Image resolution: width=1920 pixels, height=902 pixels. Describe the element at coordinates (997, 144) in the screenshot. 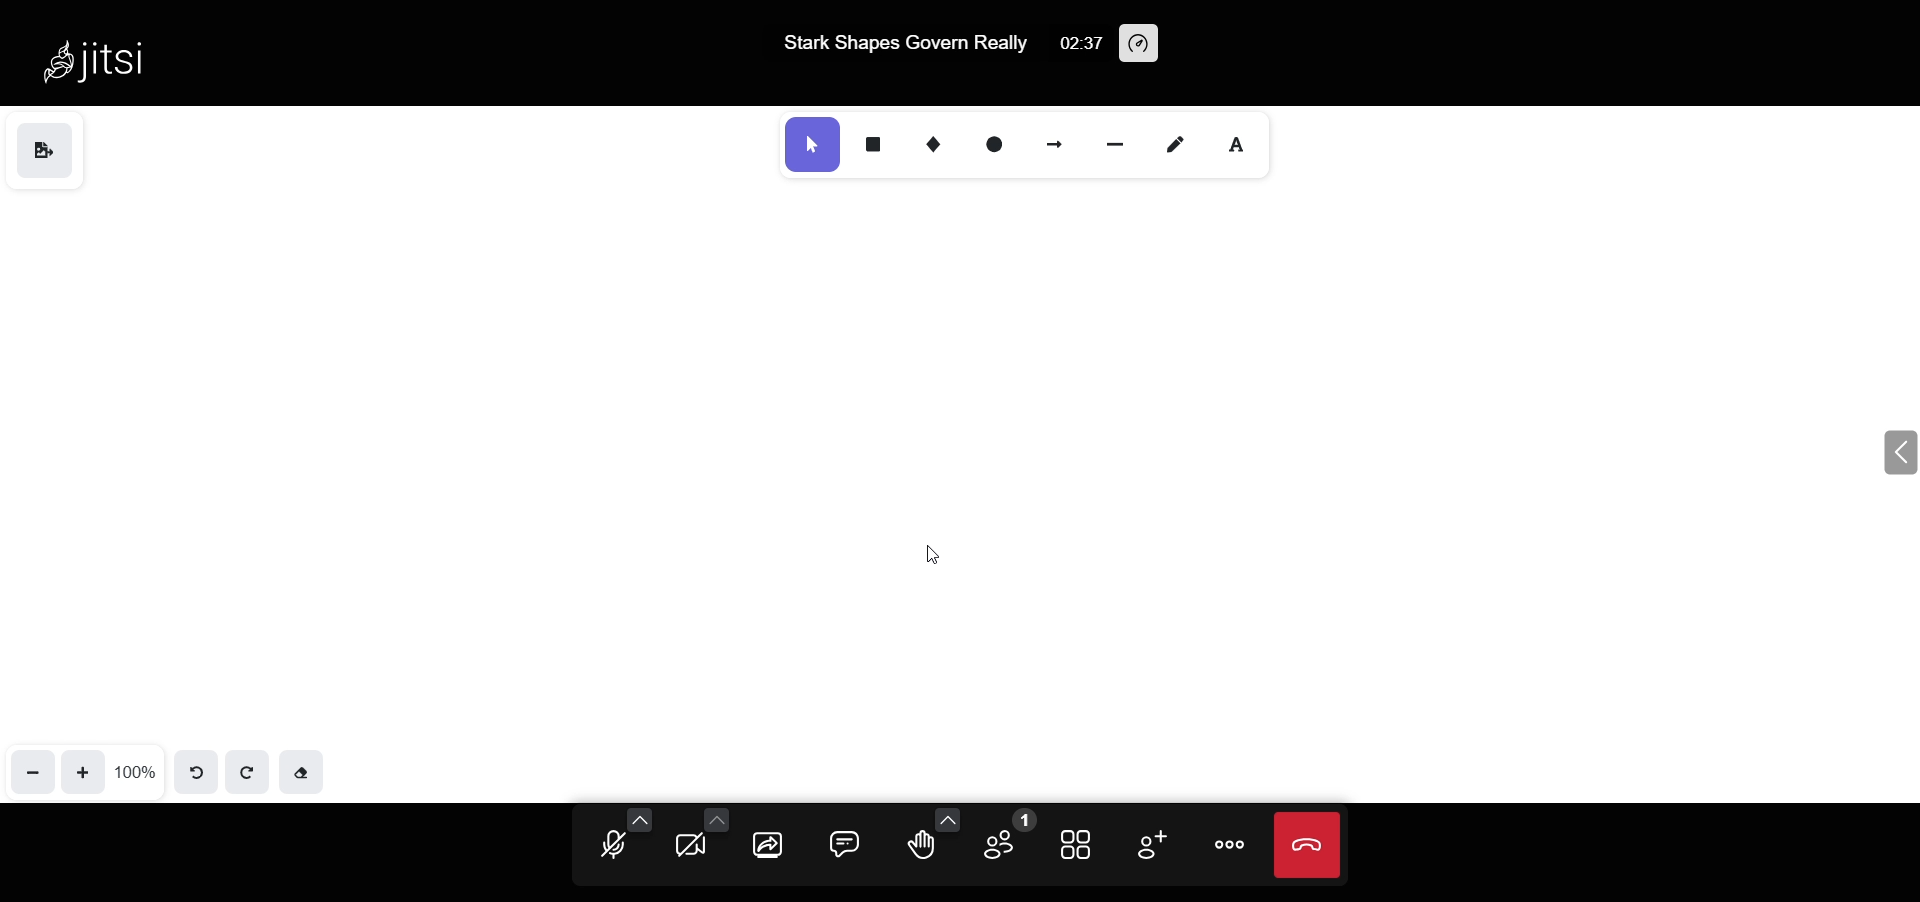

I see `ellipse` at that location.